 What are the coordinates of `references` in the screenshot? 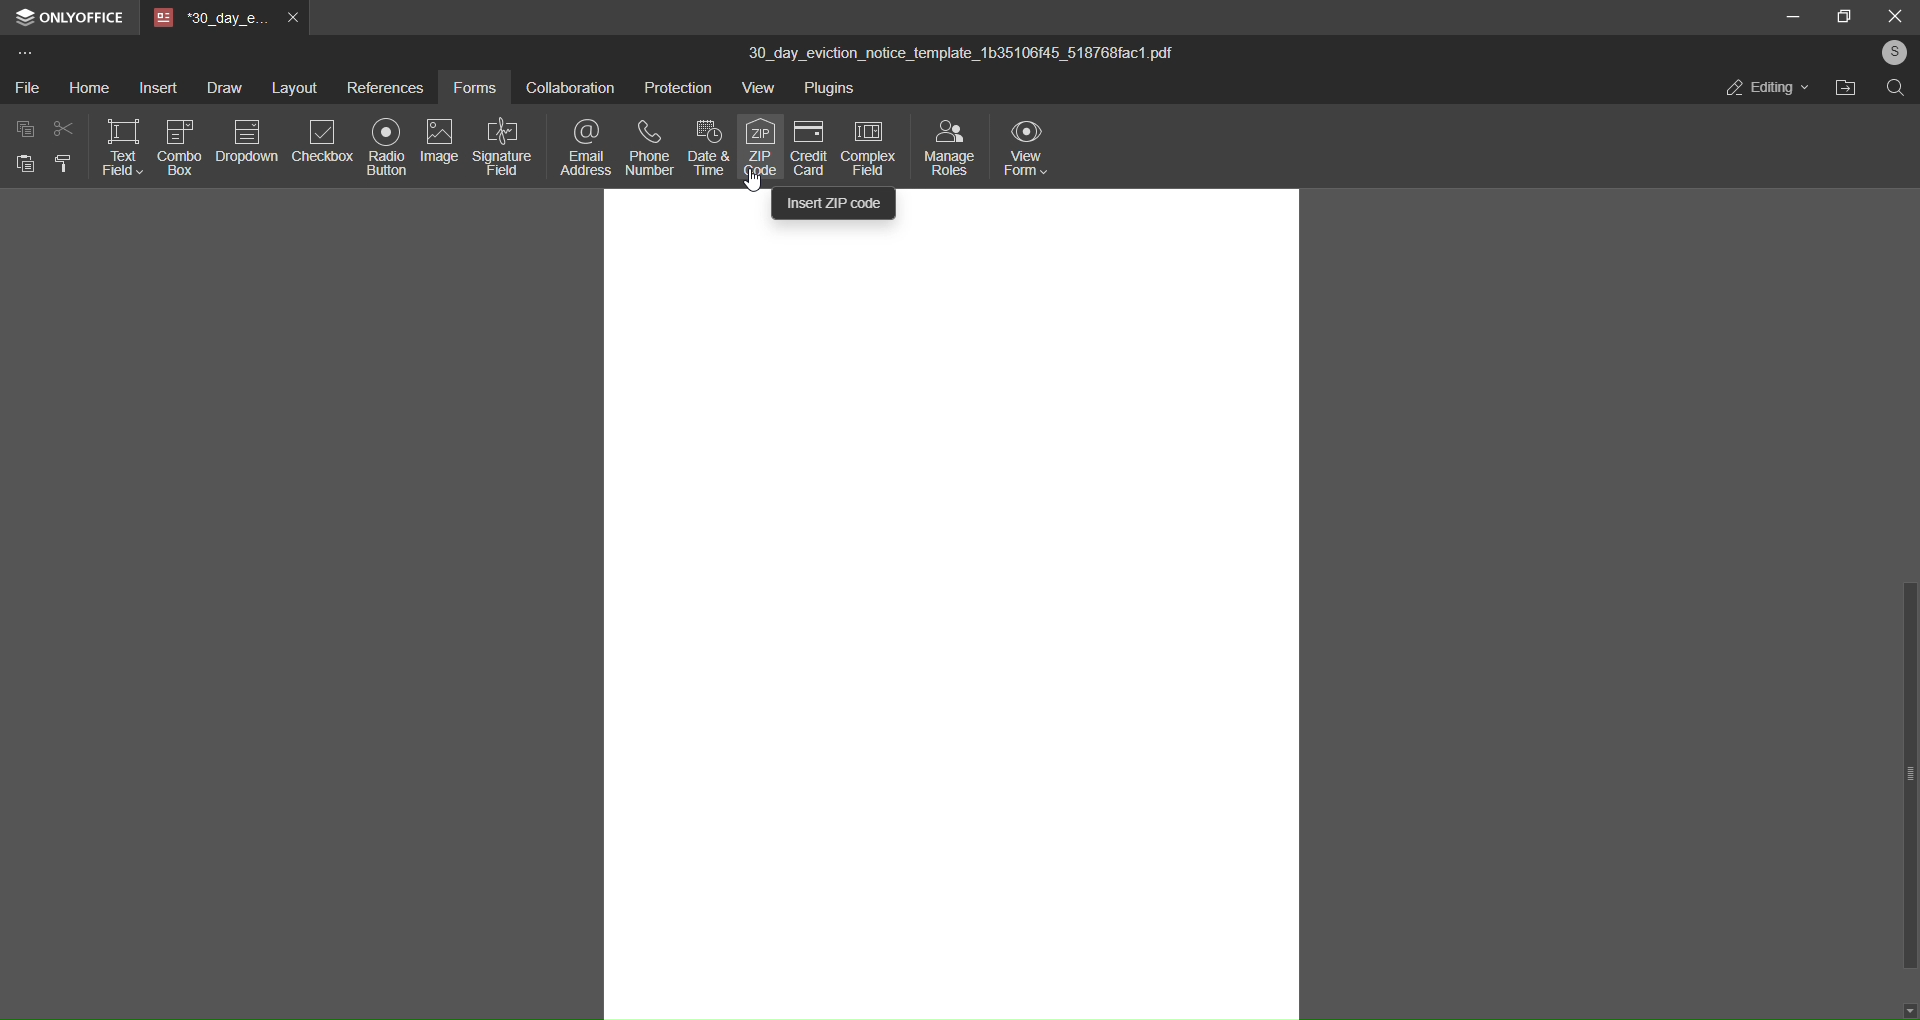 It's located at (381, 86).